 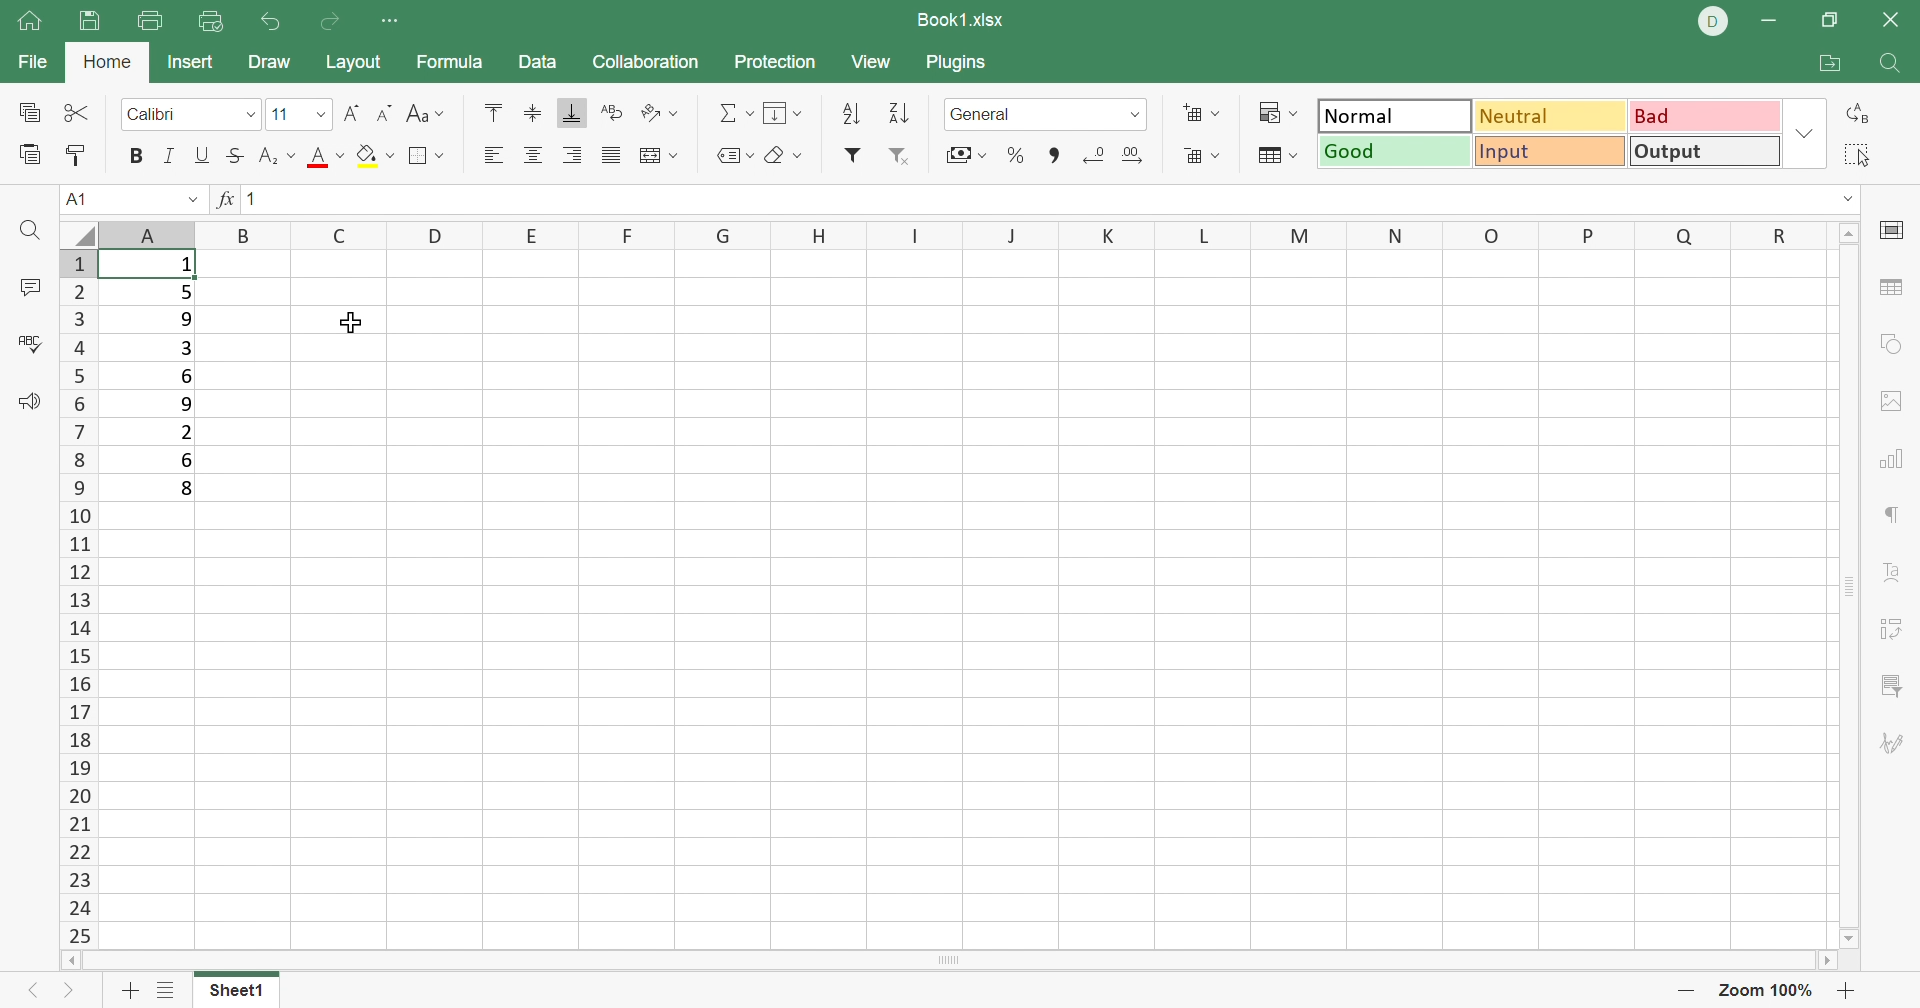 What do you see at coordinates (332, 25) in the screenshot?
I see `Redo` at bounding box center [332, 25].